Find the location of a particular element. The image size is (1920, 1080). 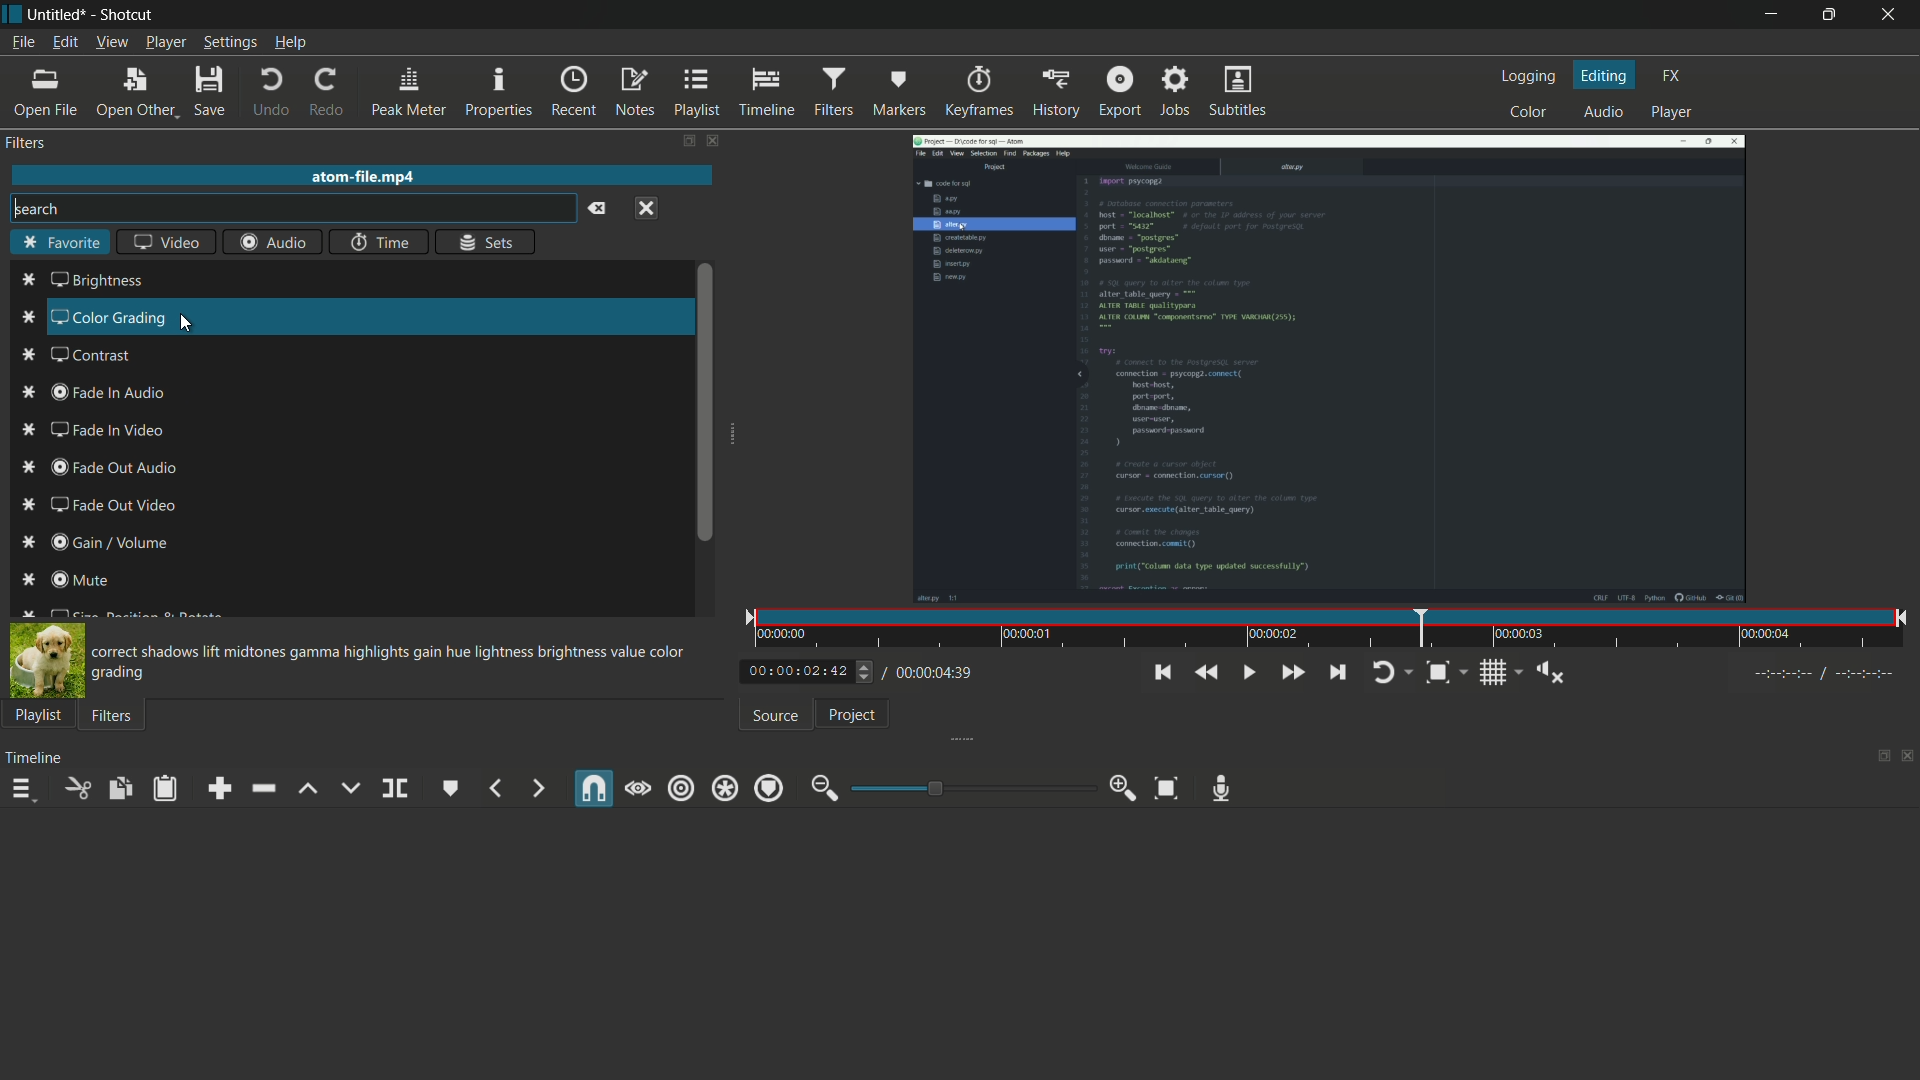

color grading is located at coordinates (110, 319).